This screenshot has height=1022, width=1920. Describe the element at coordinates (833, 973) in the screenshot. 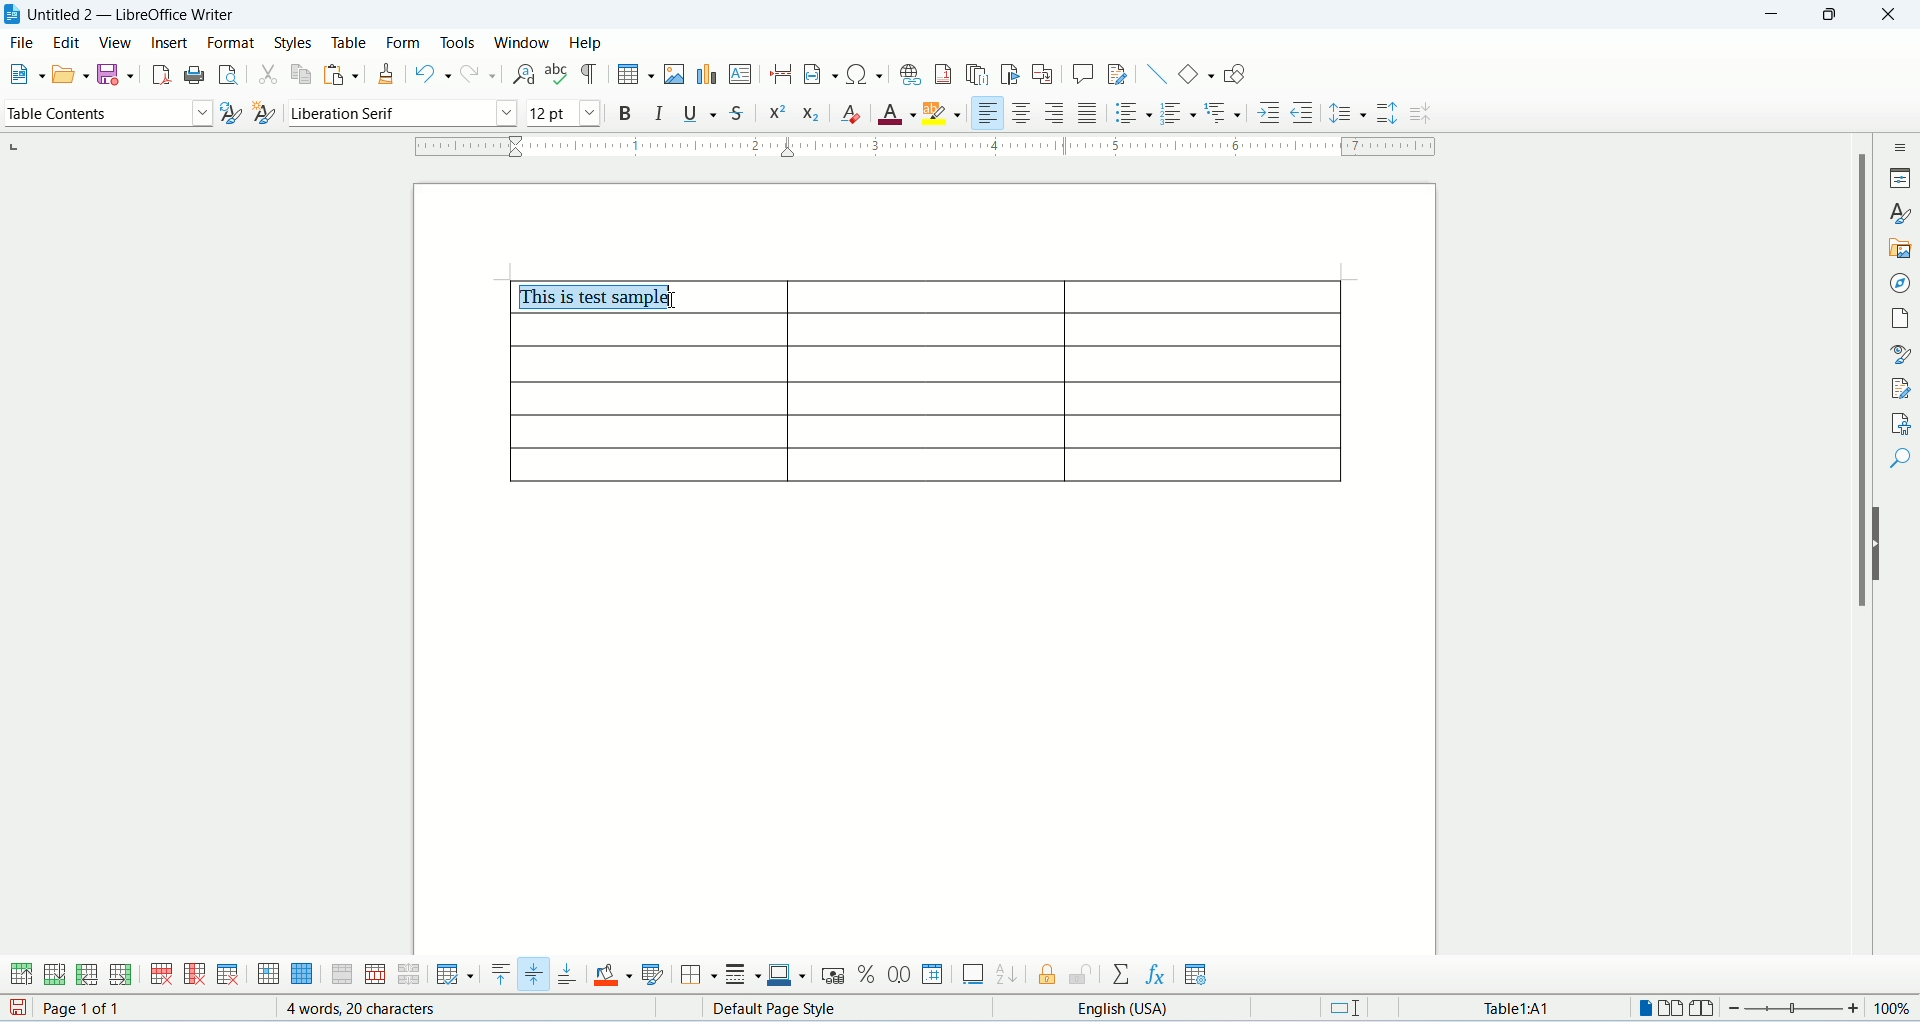

I see `currency format` at that location.